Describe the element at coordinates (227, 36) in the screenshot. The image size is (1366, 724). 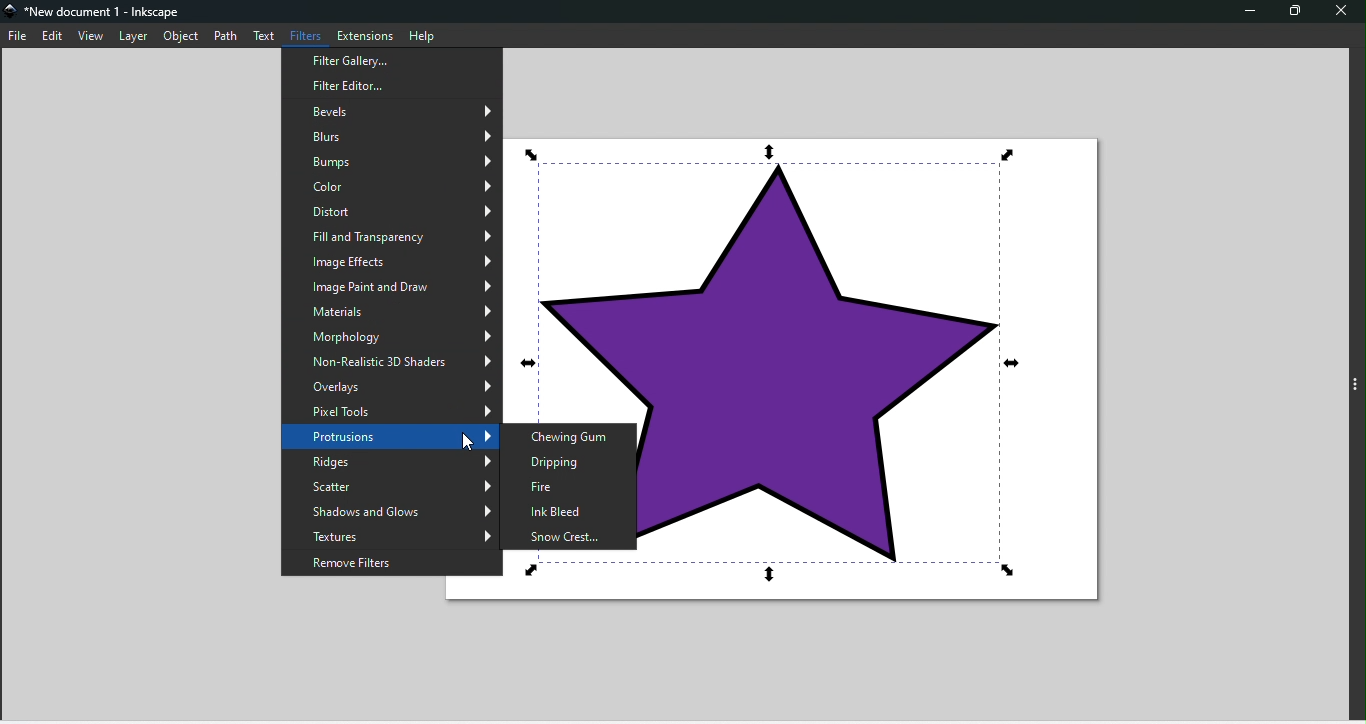
I see `Path` at that location.